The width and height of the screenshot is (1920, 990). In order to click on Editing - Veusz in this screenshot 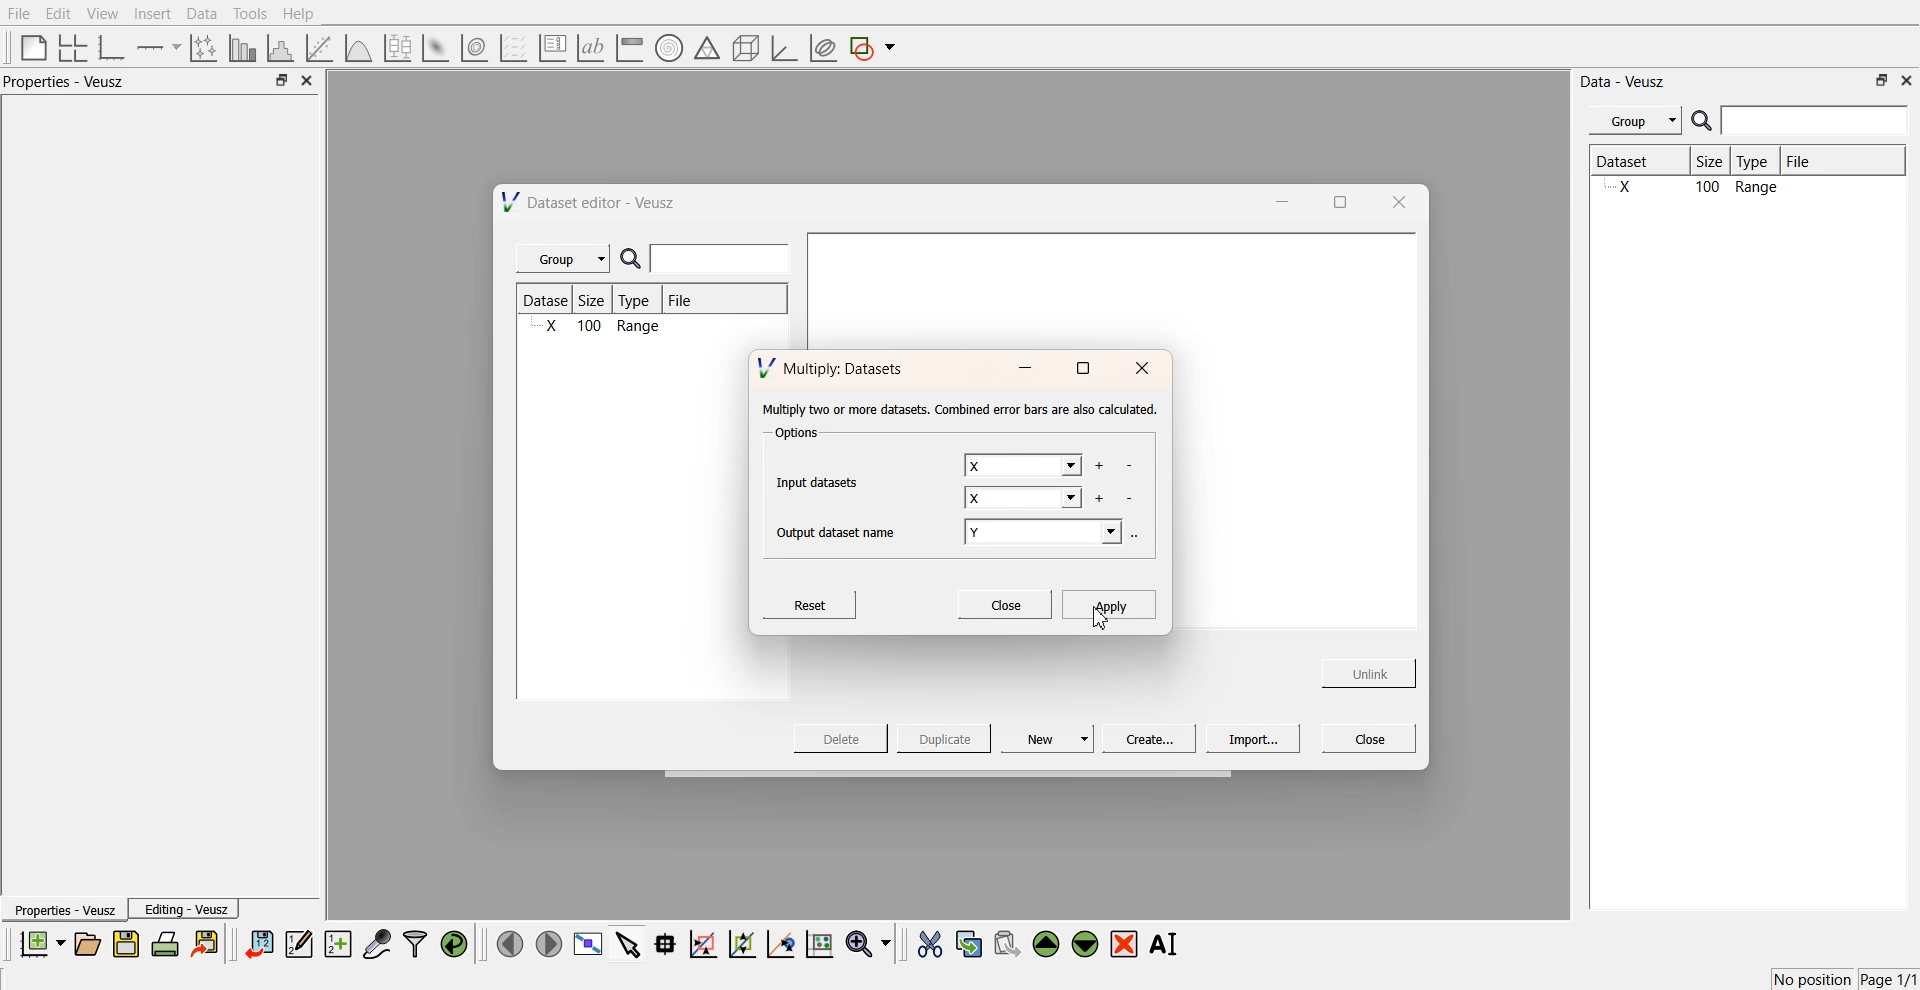, I will do `click(186, 909)`.